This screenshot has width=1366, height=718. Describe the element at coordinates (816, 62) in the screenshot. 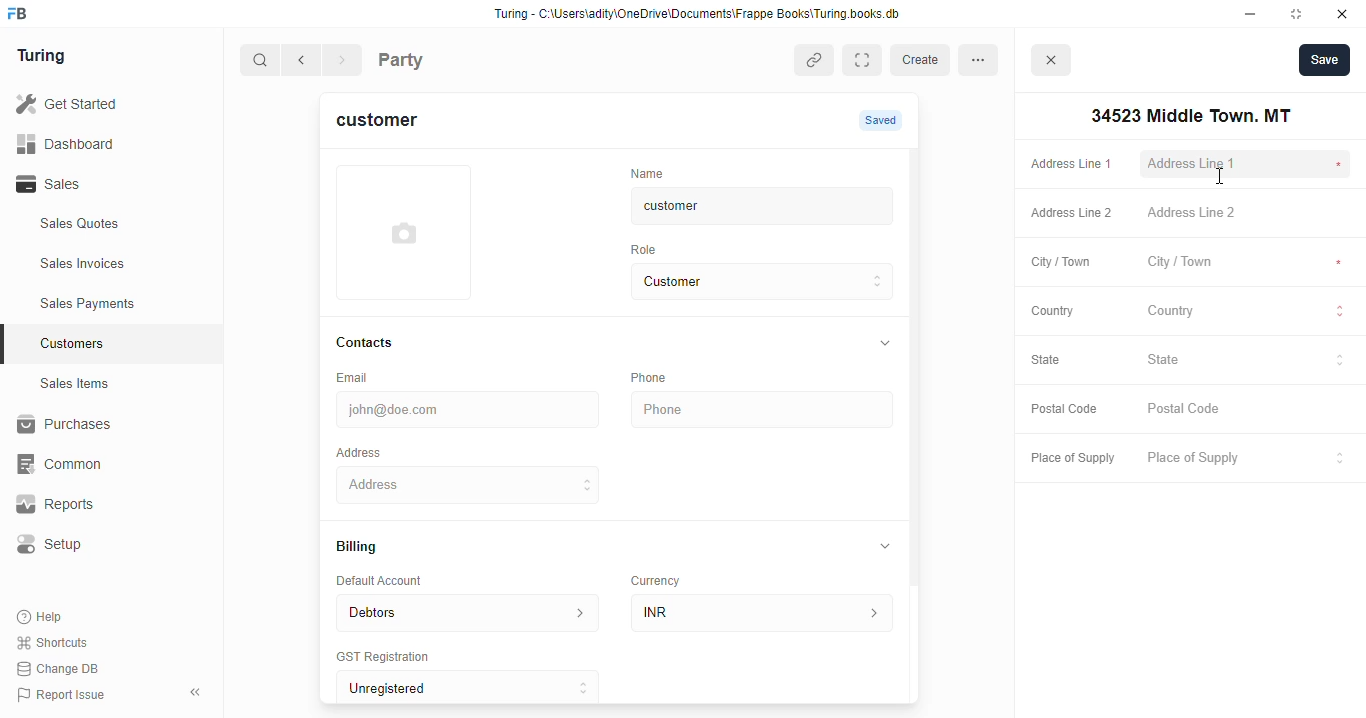

I see `copy link` at that location.